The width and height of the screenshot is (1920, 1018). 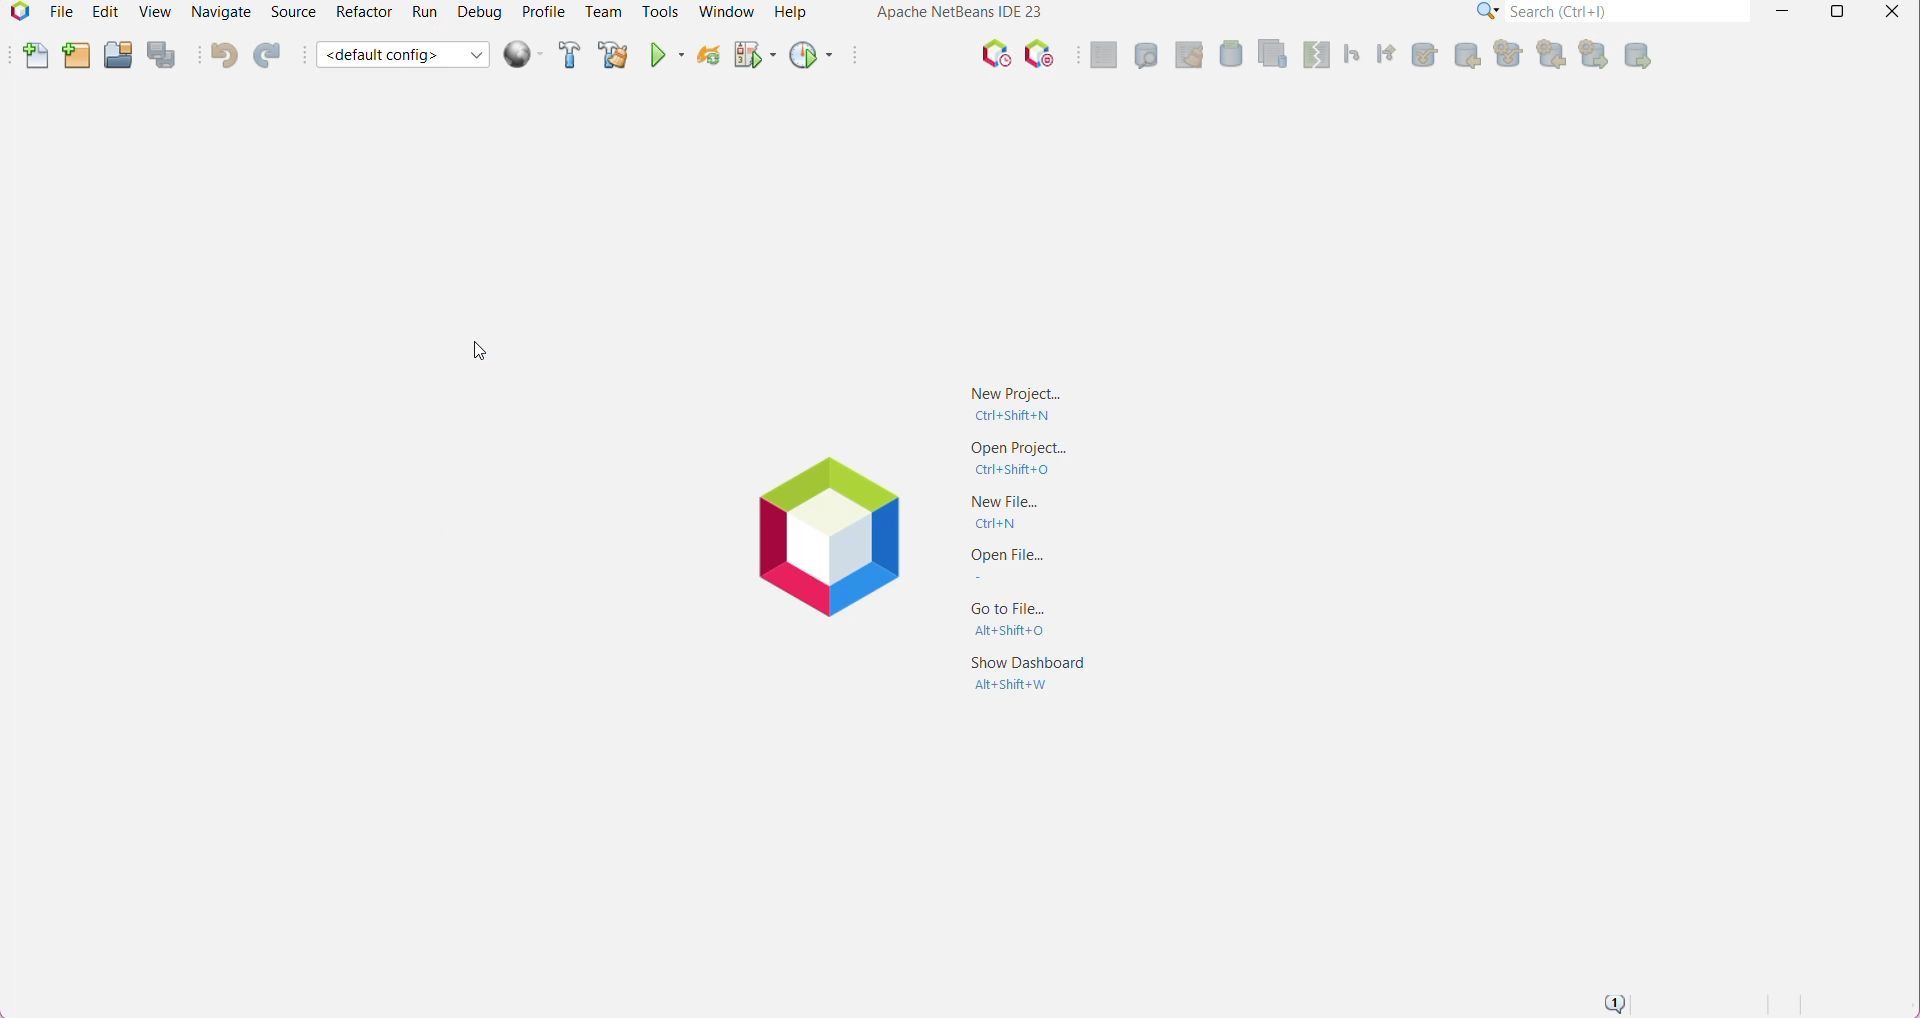 I want to click on Save All, so click(x=163, y=55).